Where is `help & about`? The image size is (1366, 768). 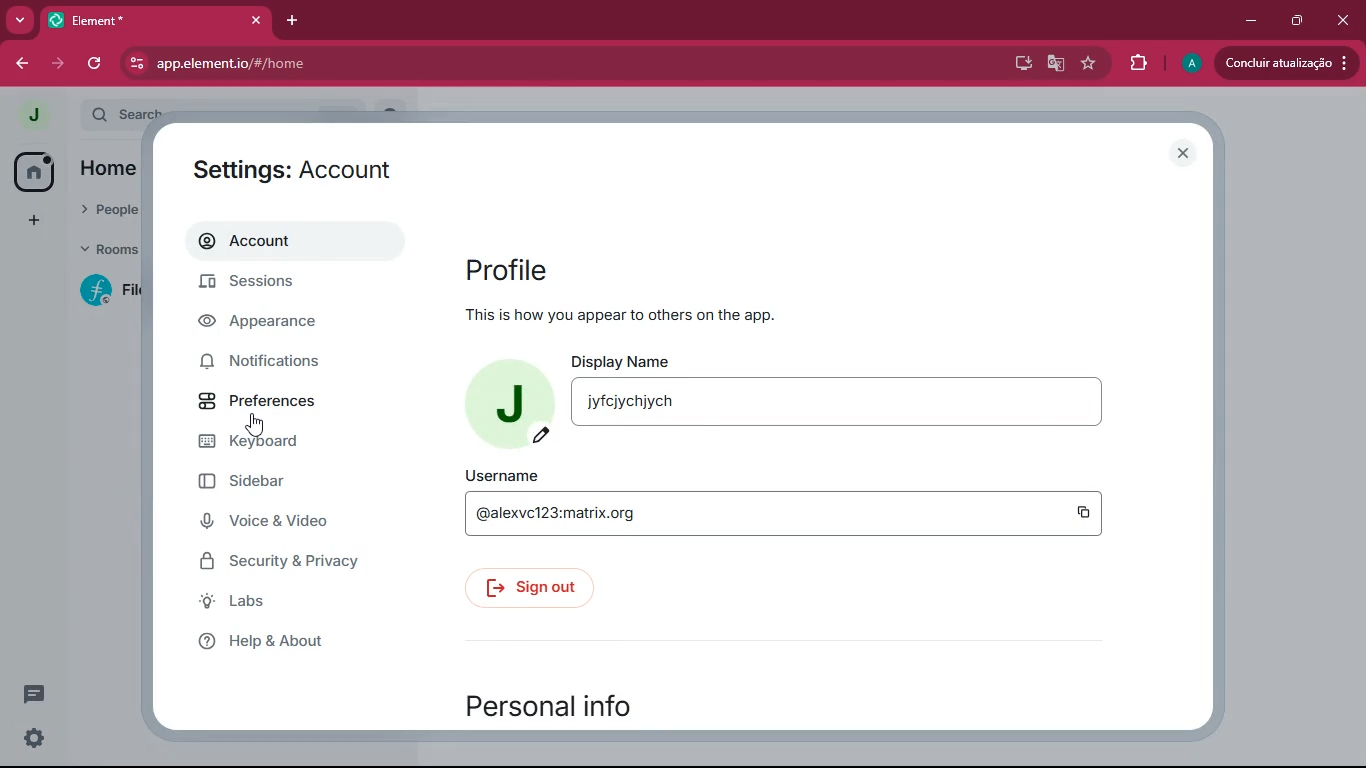 help & about is located at coordinates (298, 641).